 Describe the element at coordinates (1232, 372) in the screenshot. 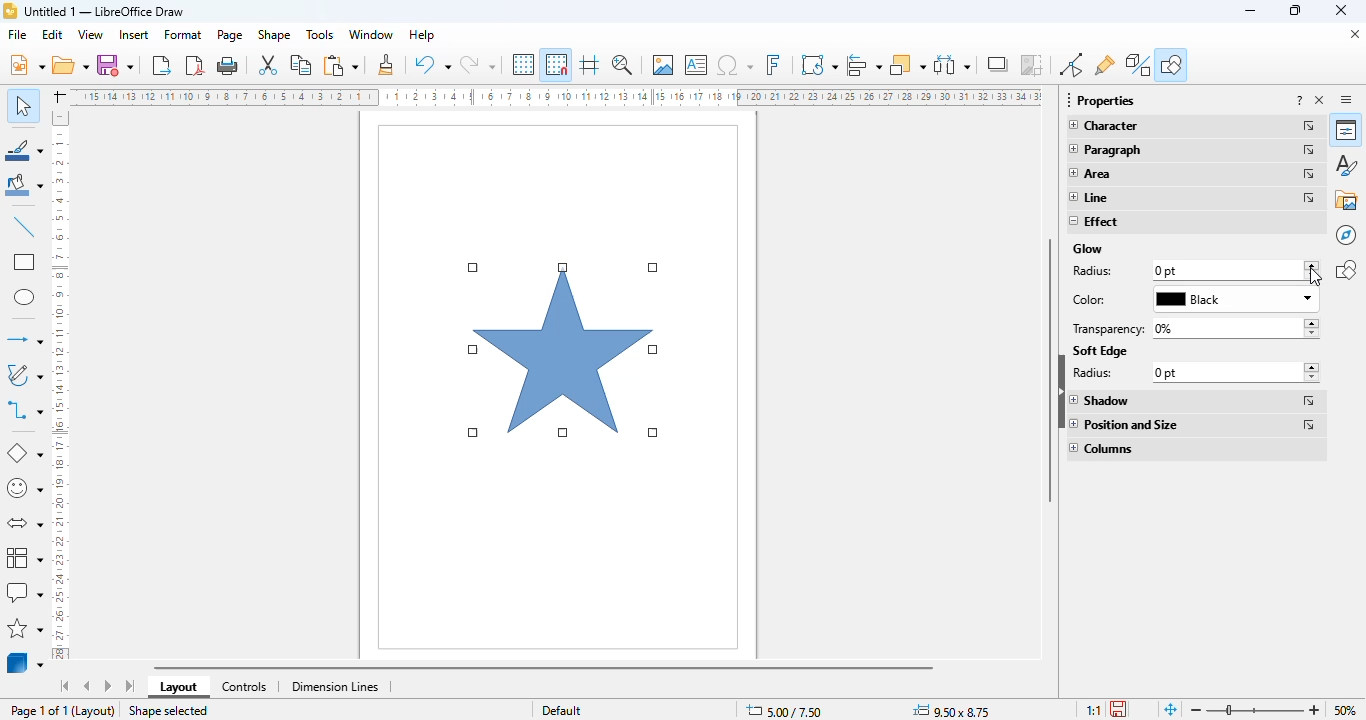

I see `o pt` at that location.